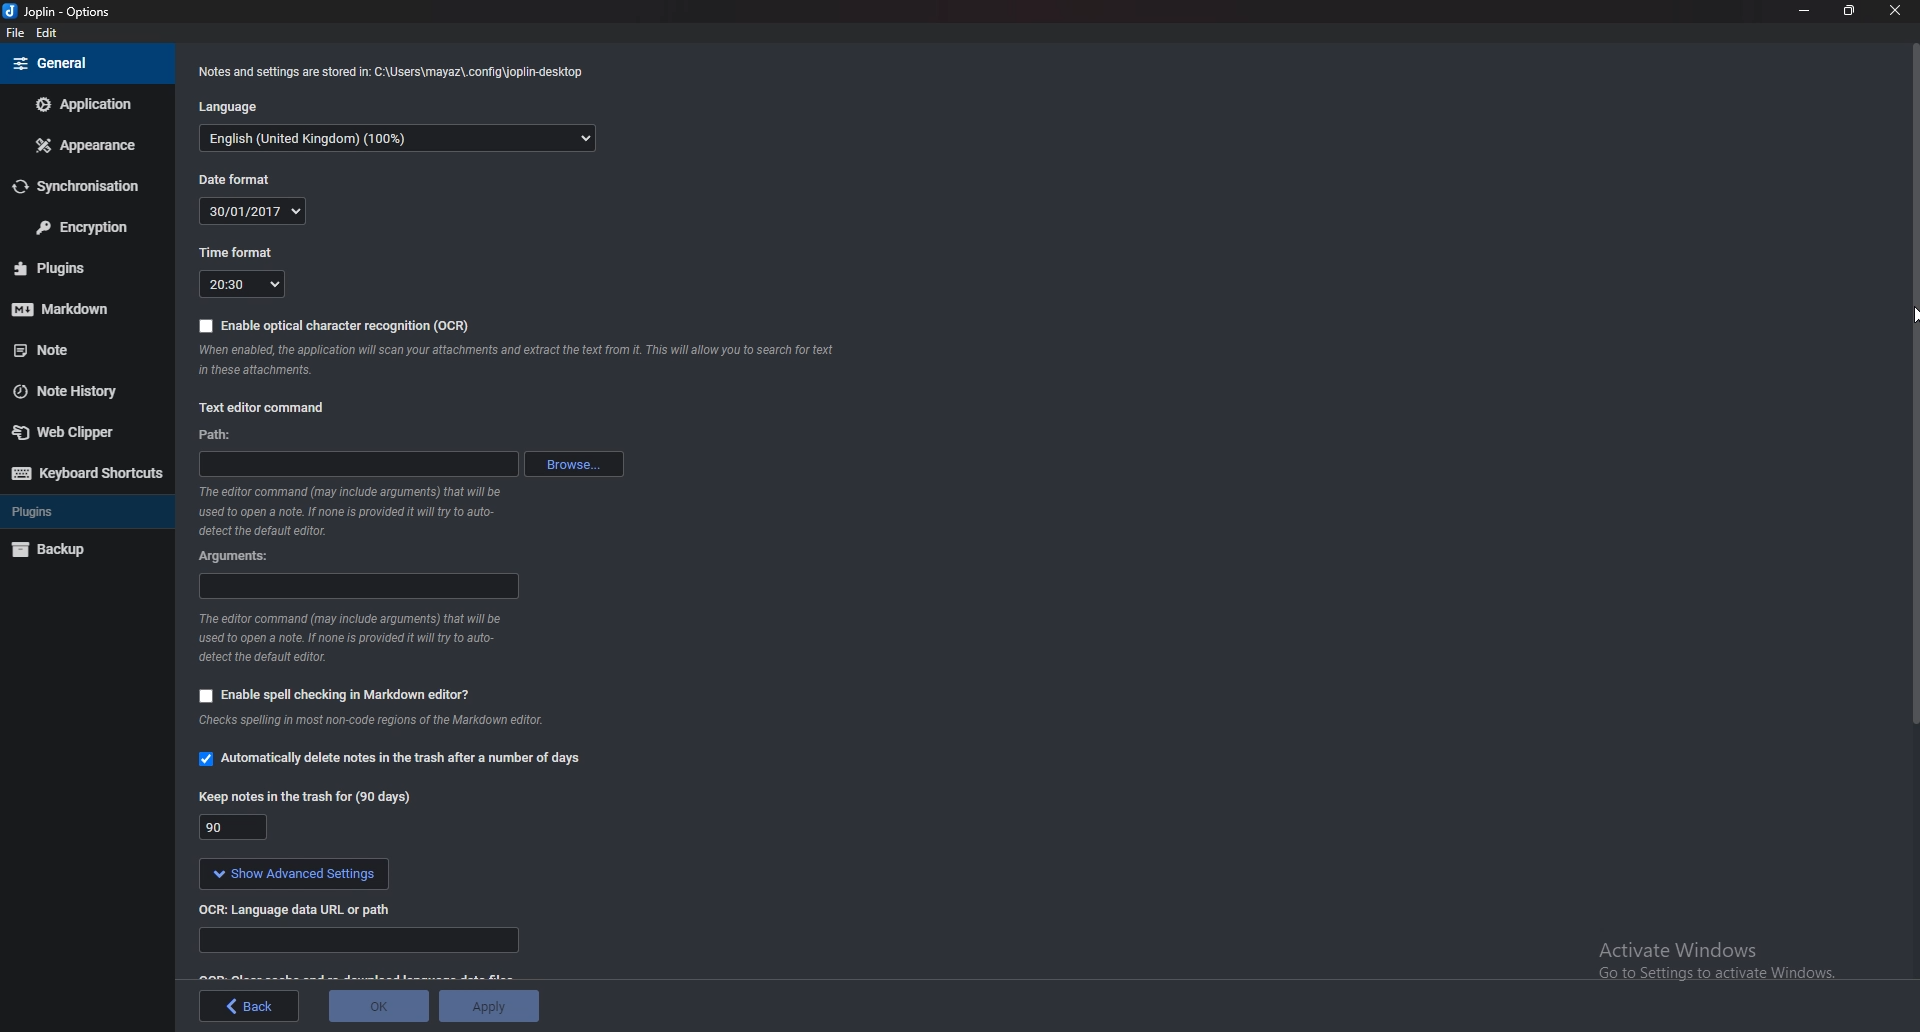 Image resolution: width=1920 pixels, height=1032 pixels. I want to click on general, so click(85, 64).